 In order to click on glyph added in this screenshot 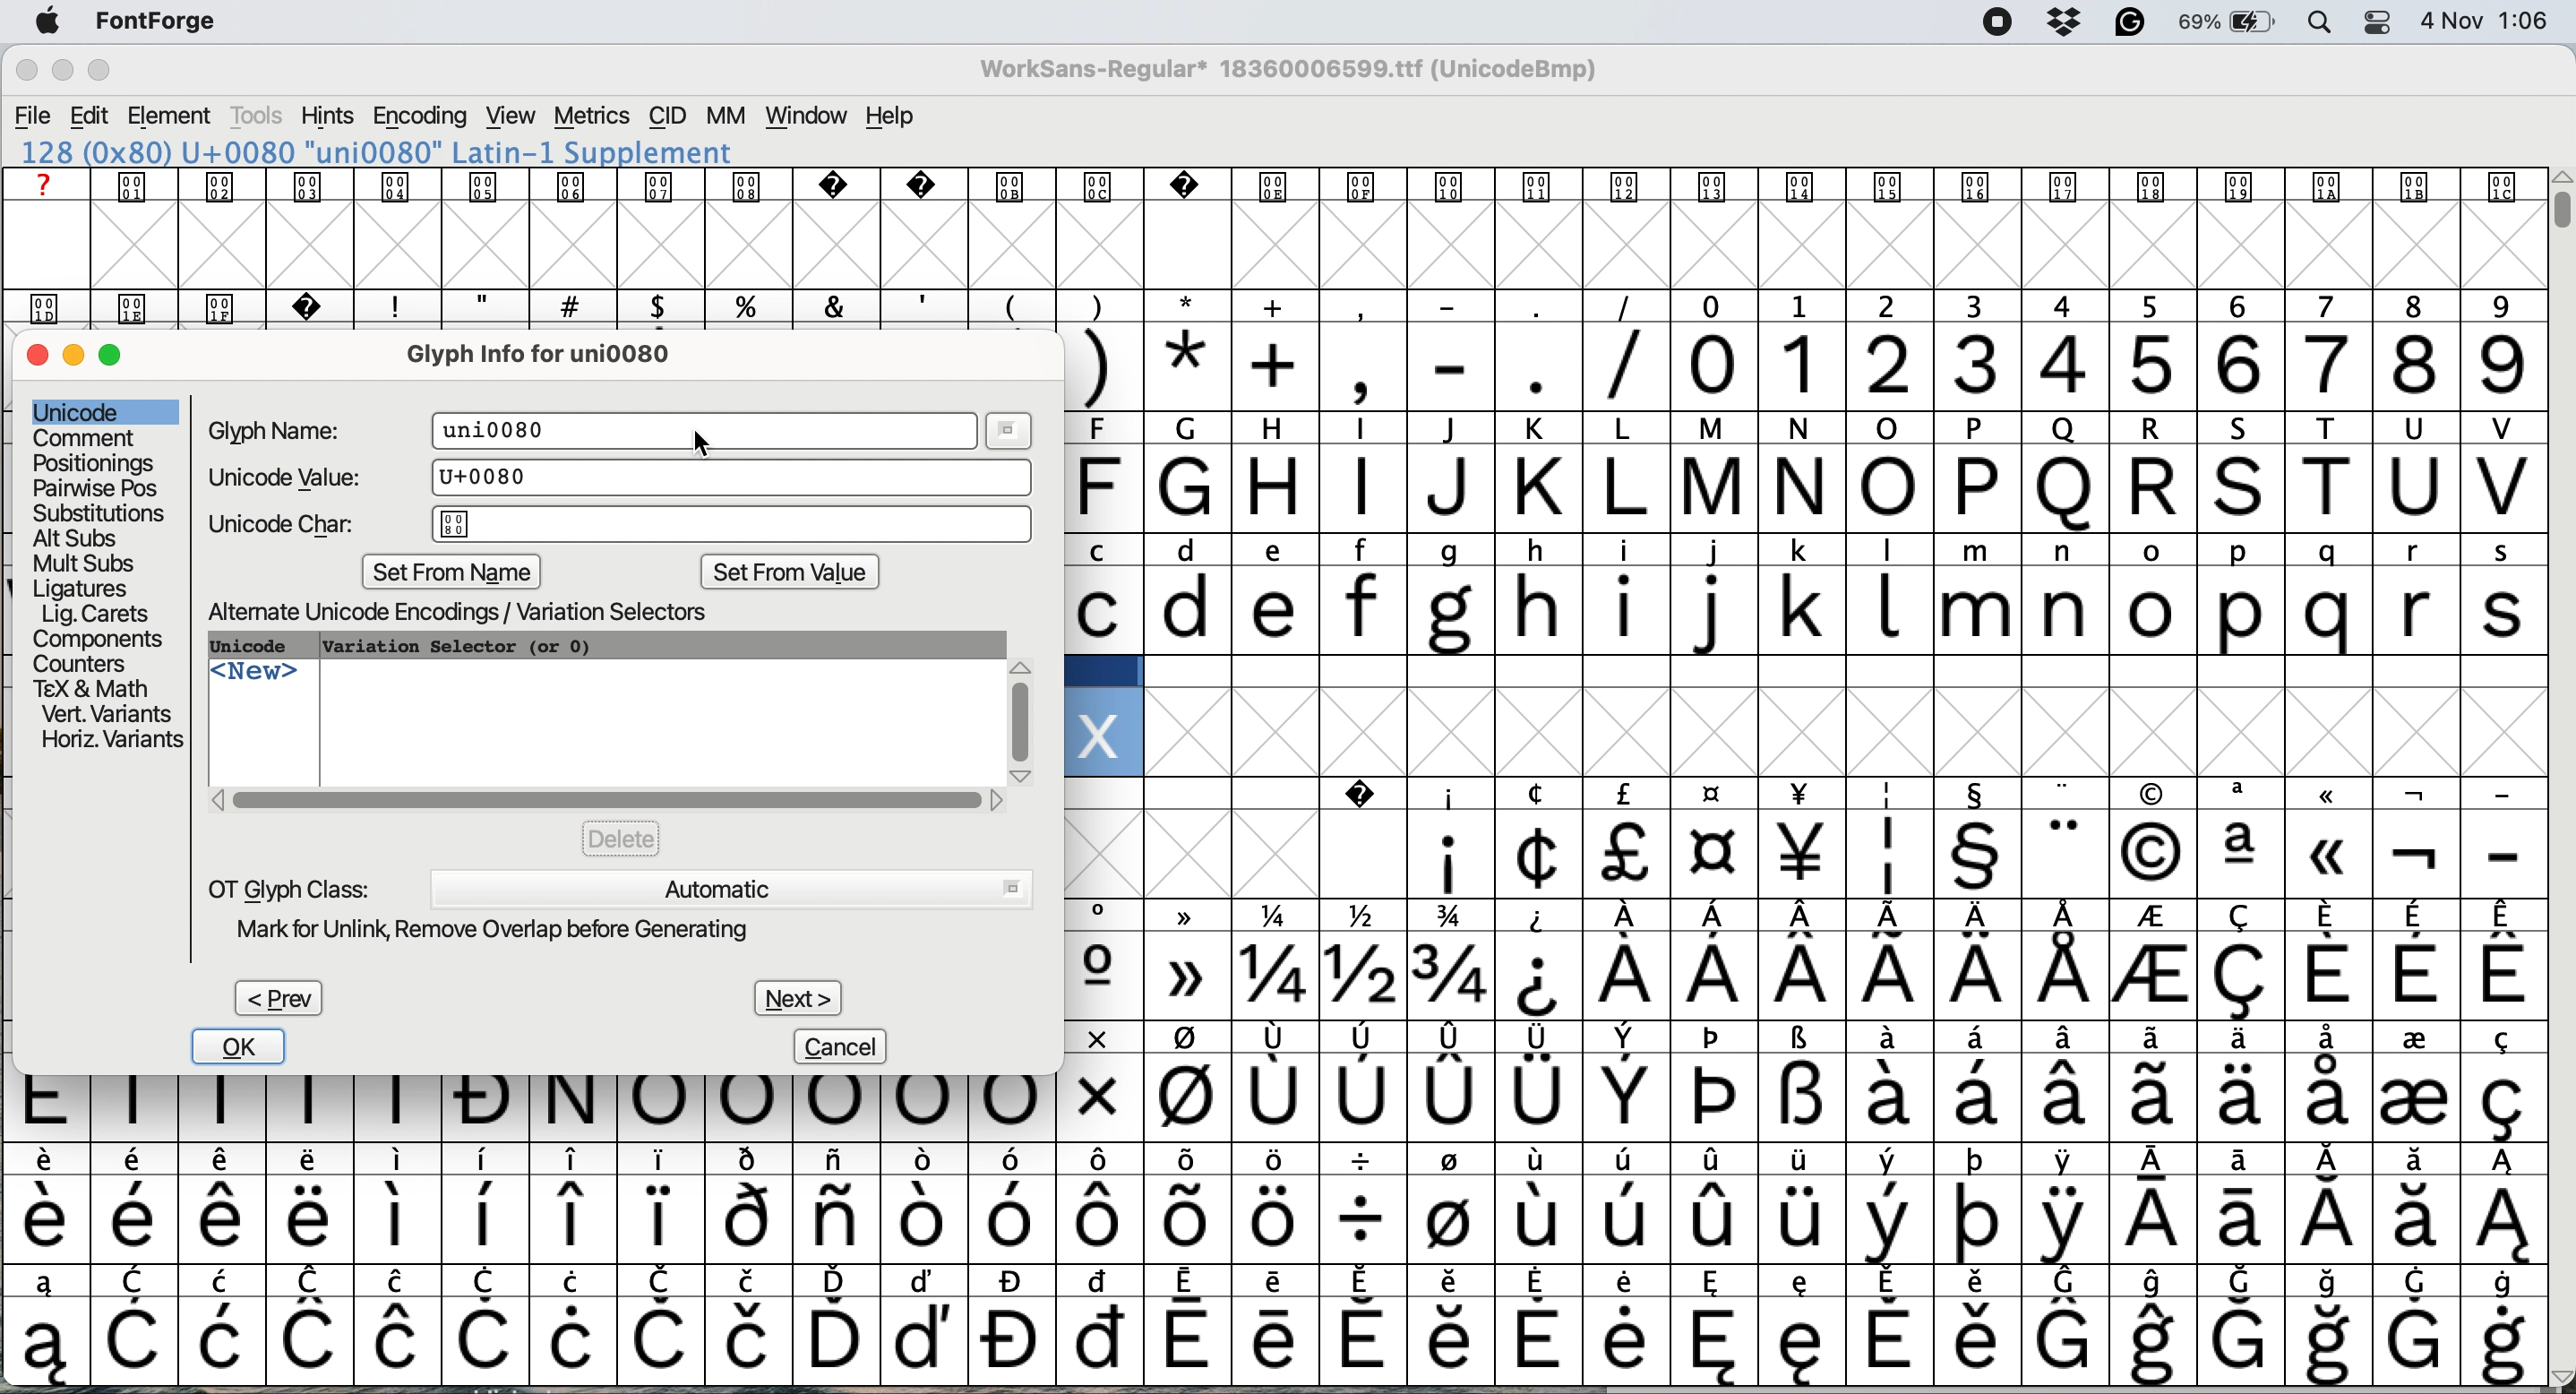, I will do `click(1098, 732)`.